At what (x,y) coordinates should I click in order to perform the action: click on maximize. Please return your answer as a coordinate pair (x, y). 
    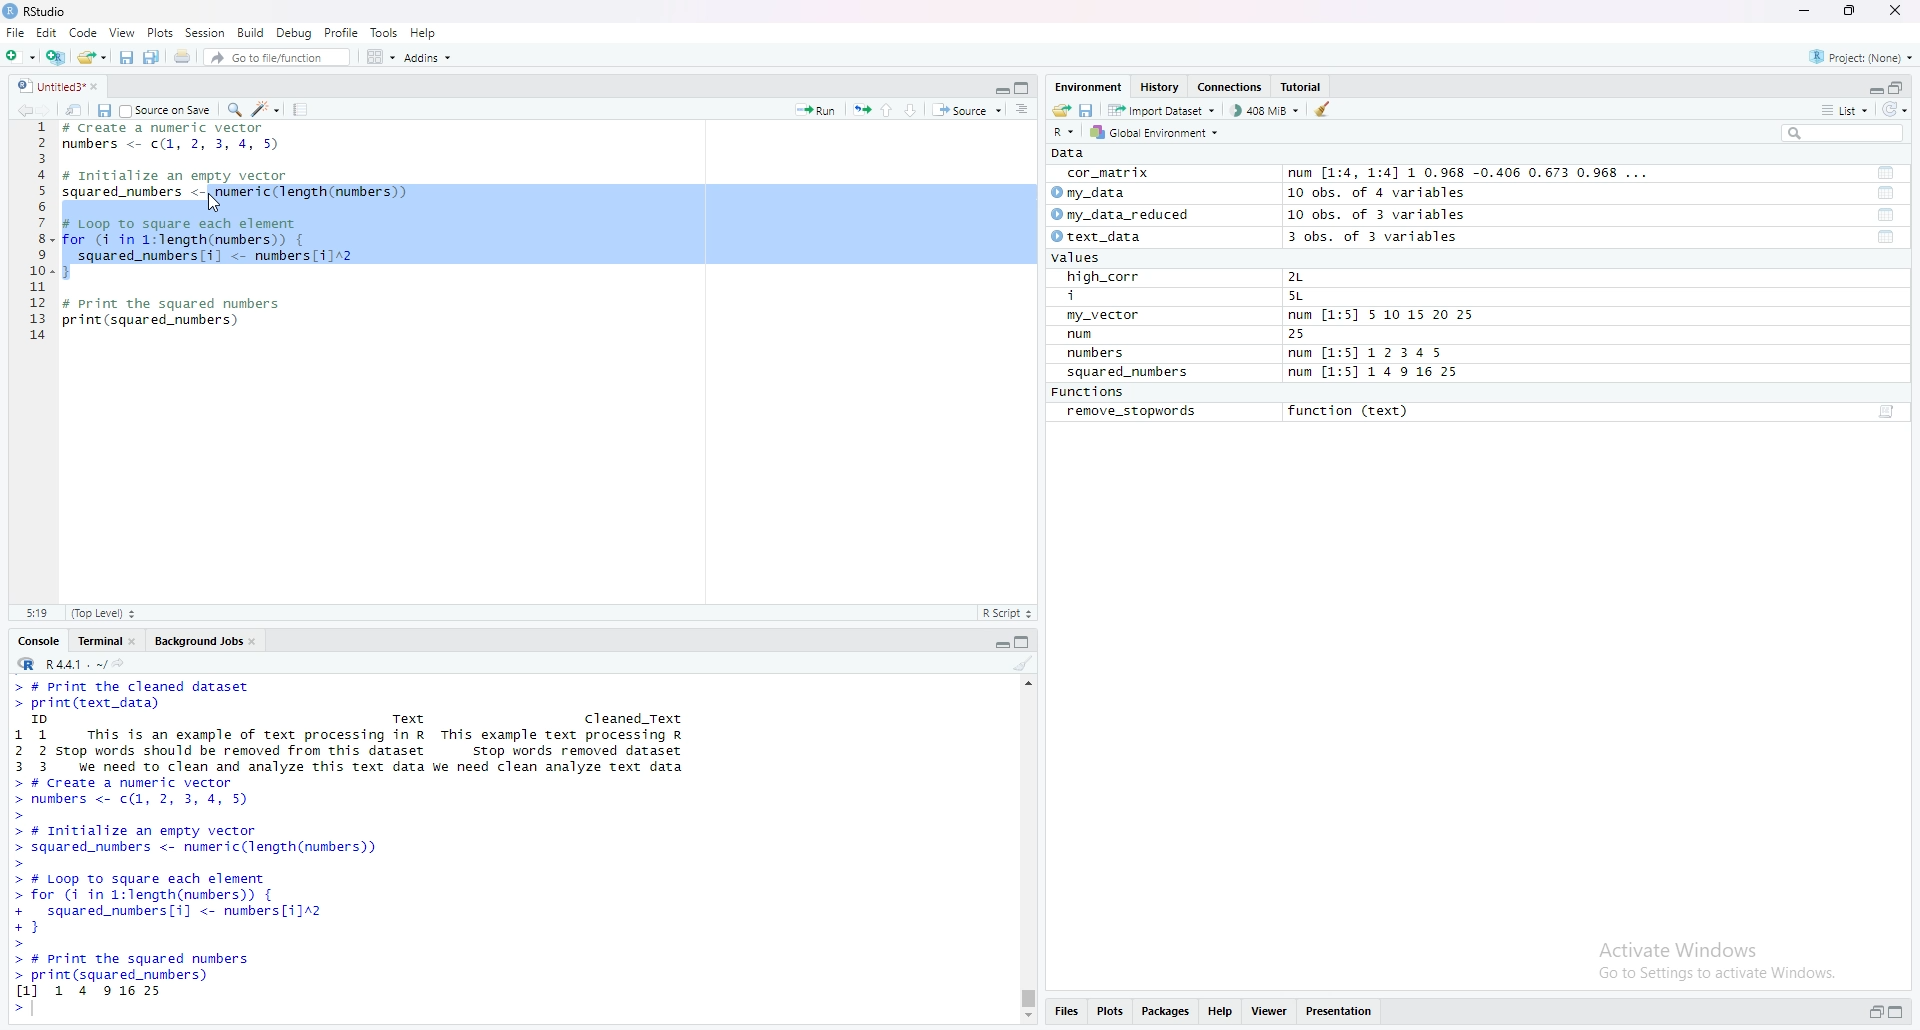
    Looking at the image, I should click on (1851, 11).